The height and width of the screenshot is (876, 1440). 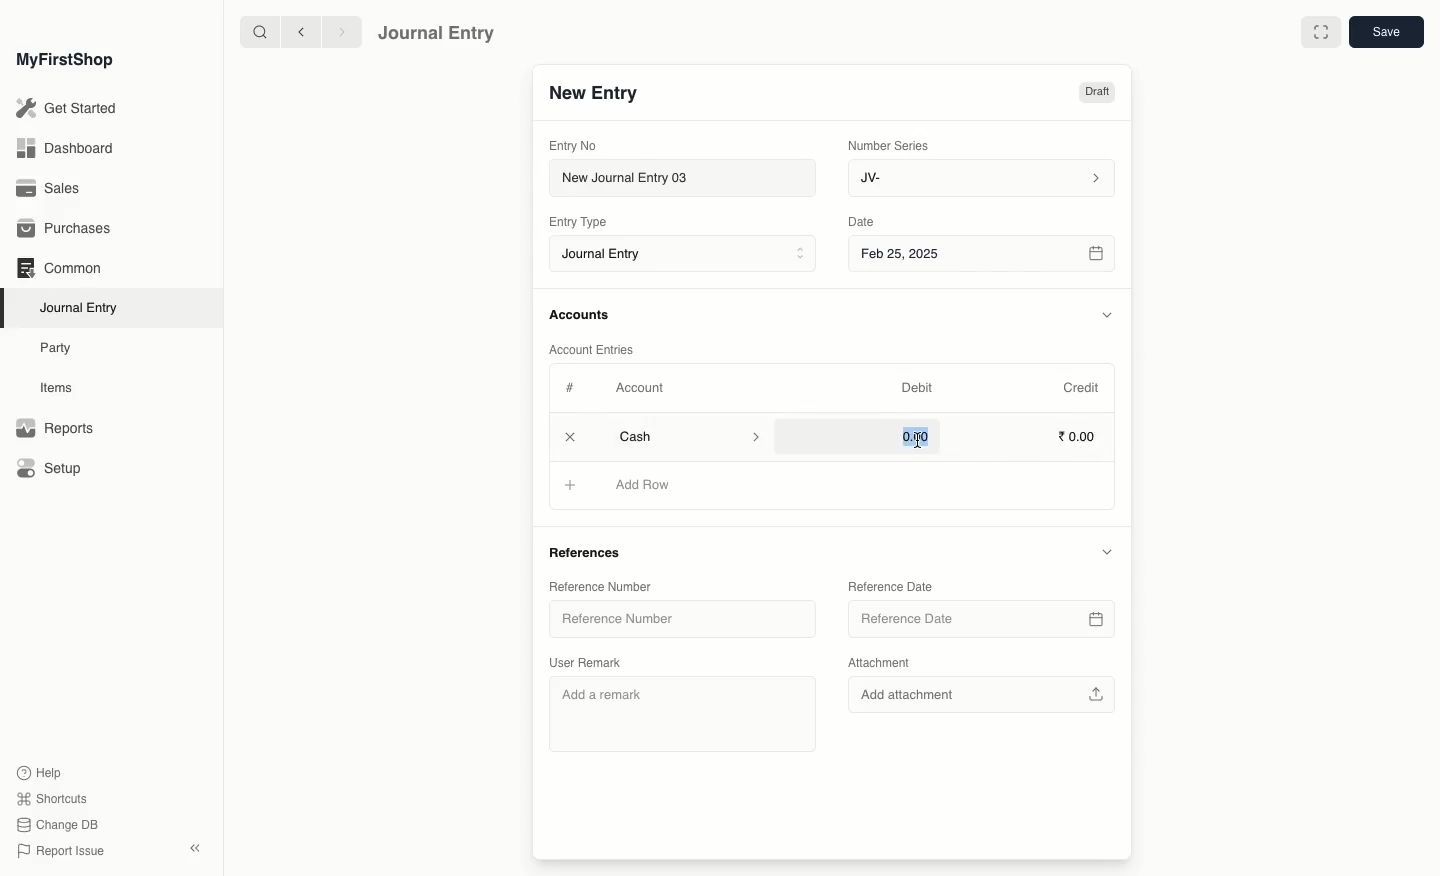 What do you see at coordinates (296, 32) in the screenshot?
I see `backward <` at bounding box center [296, 32].